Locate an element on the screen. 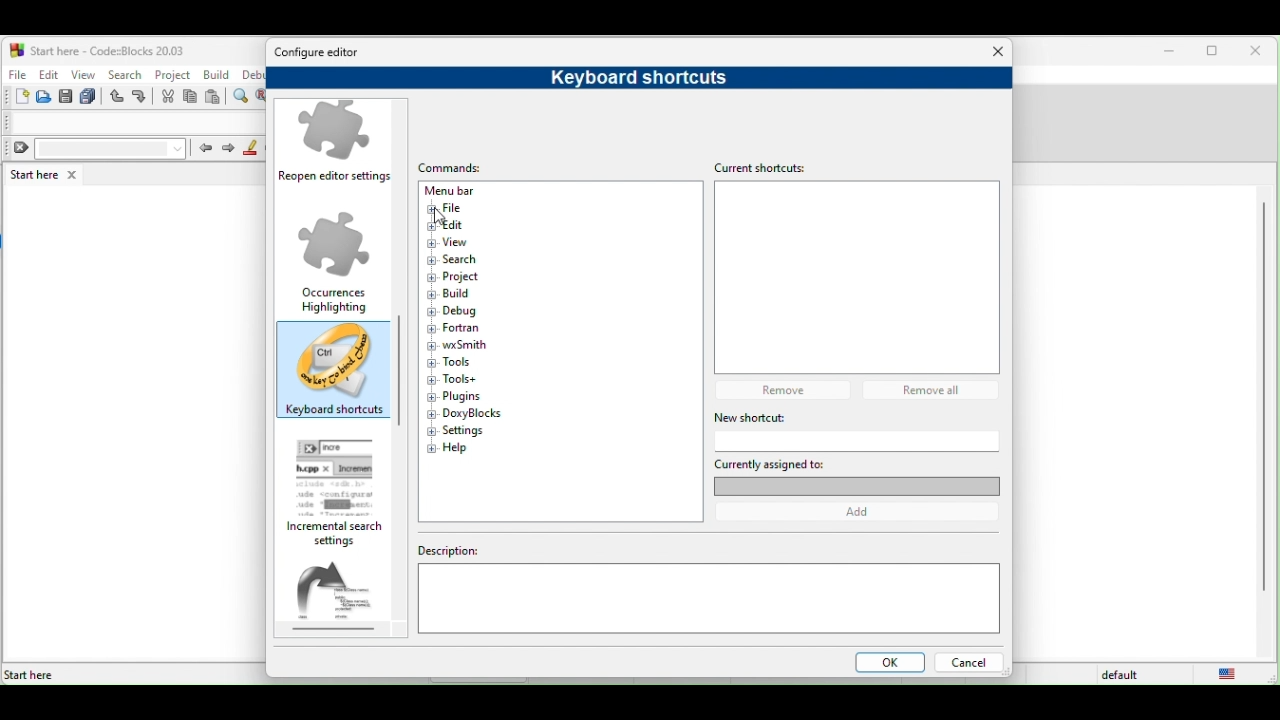  save everything is located at coordinates (90, 97).